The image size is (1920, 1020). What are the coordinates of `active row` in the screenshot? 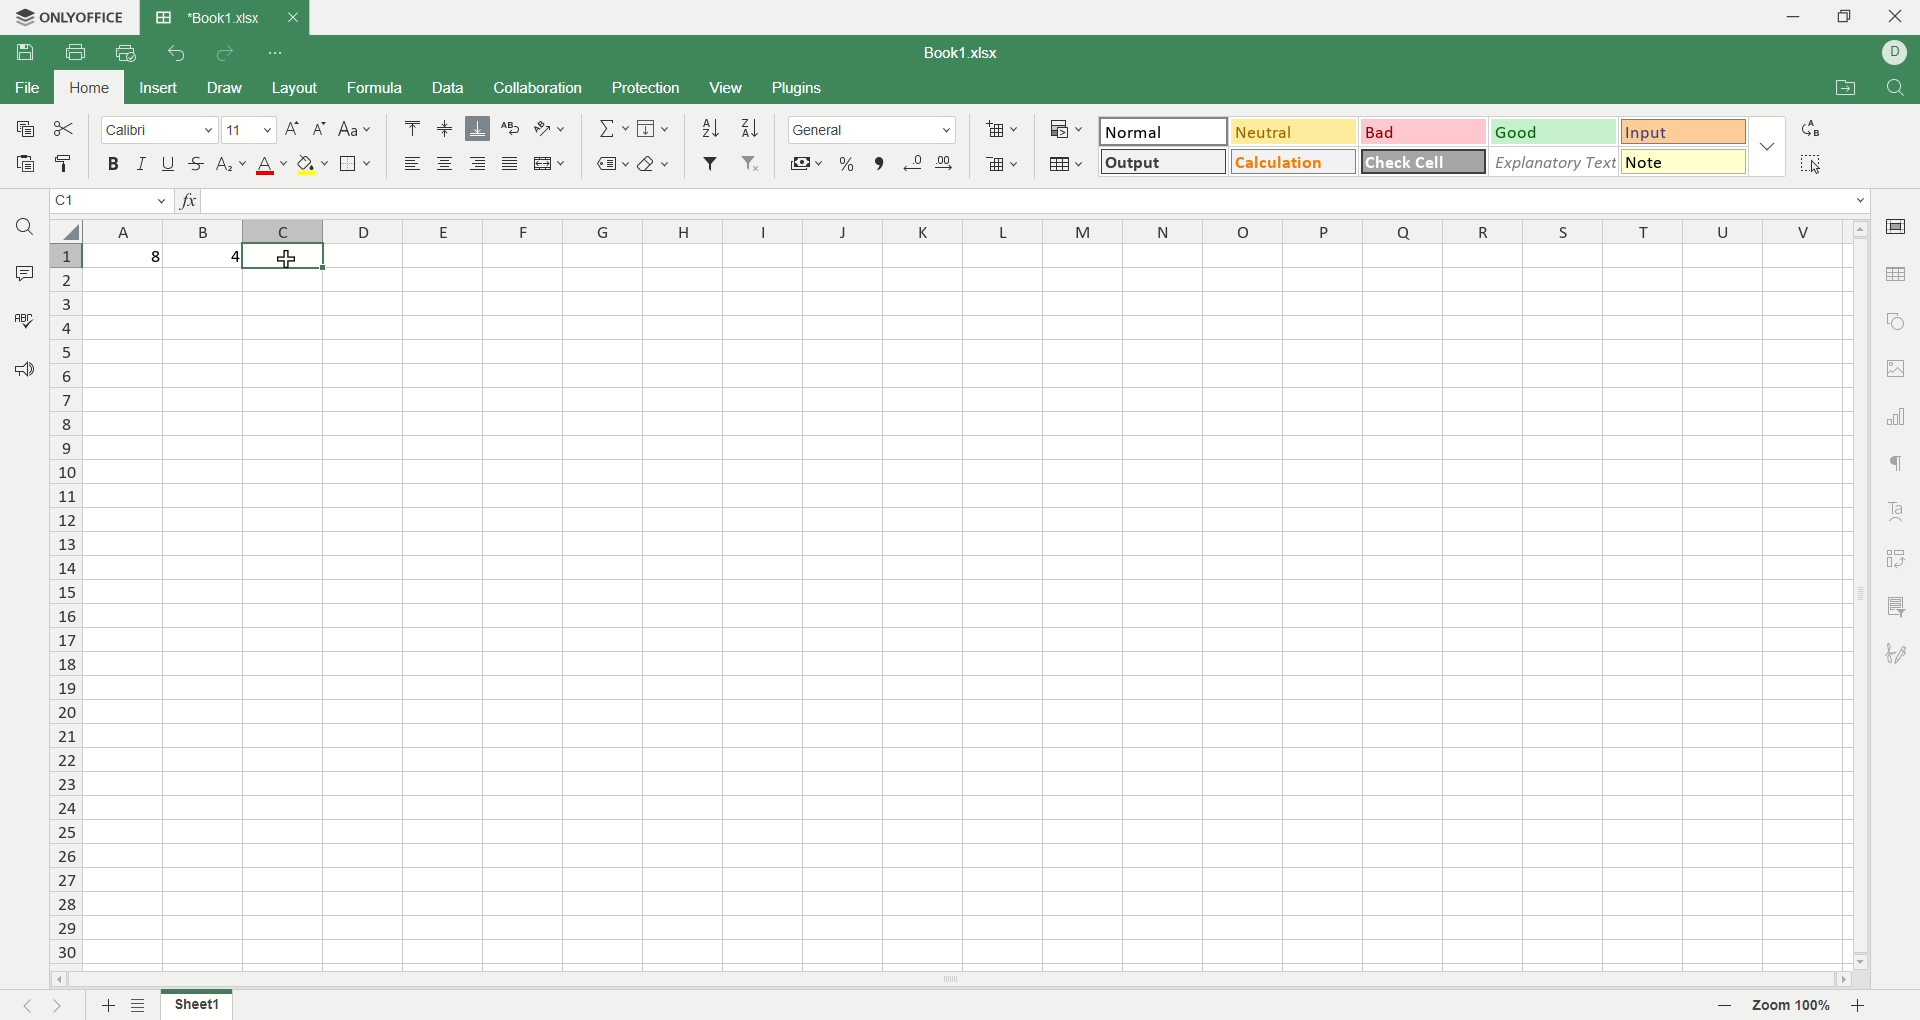 It's located at (65, 256).